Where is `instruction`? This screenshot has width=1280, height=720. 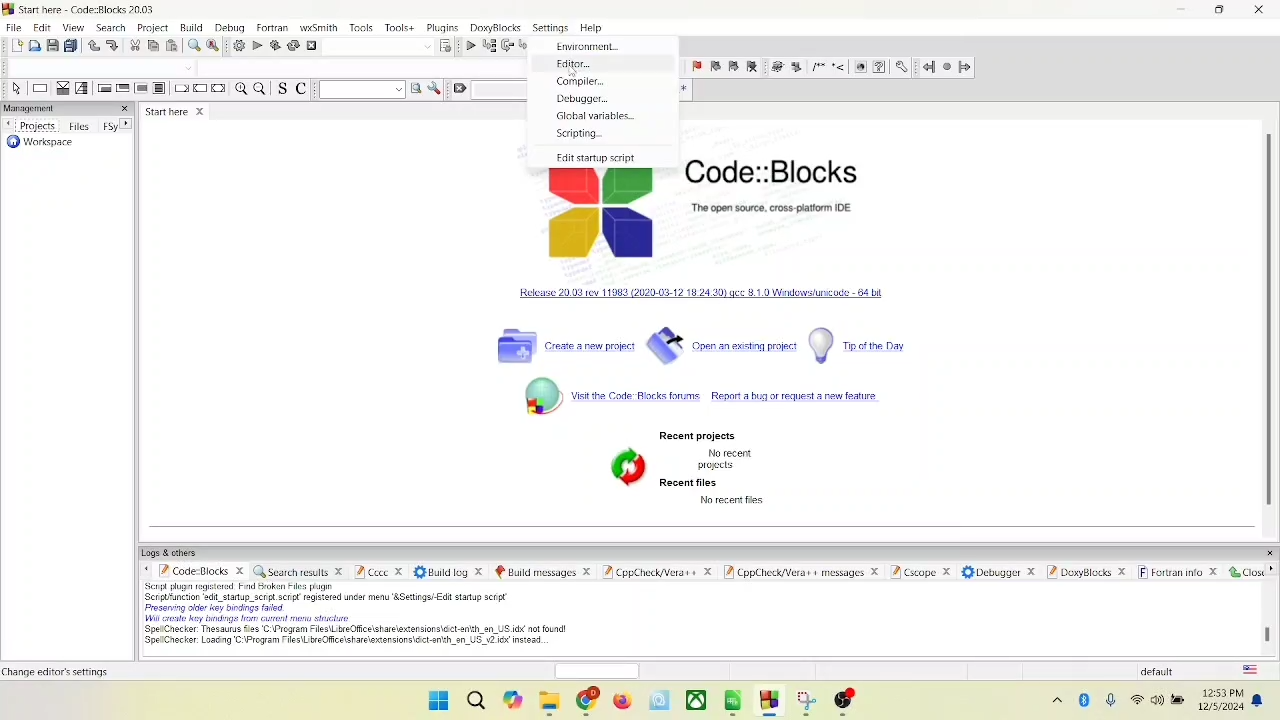
instruction is located at coordinates (38, 88).